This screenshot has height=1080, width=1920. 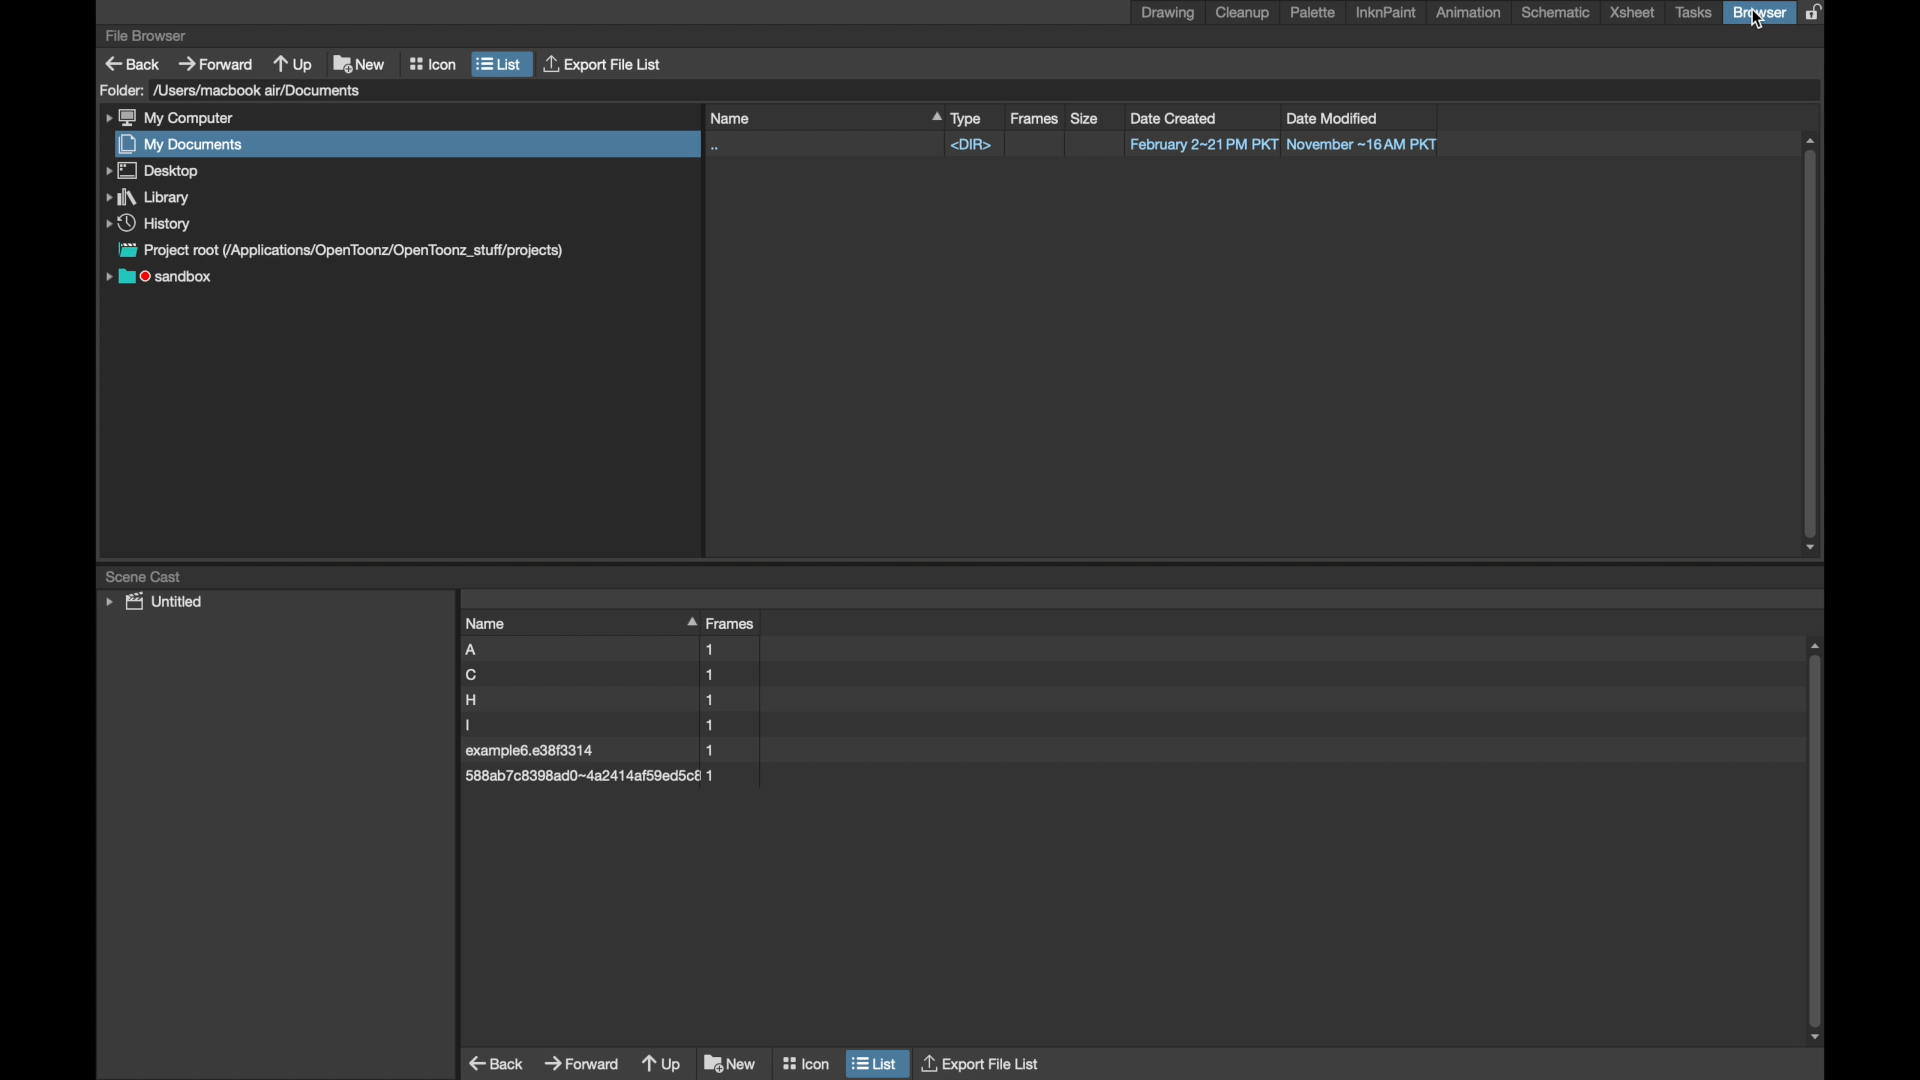 I want to click on history, so click(x=146, y=222).